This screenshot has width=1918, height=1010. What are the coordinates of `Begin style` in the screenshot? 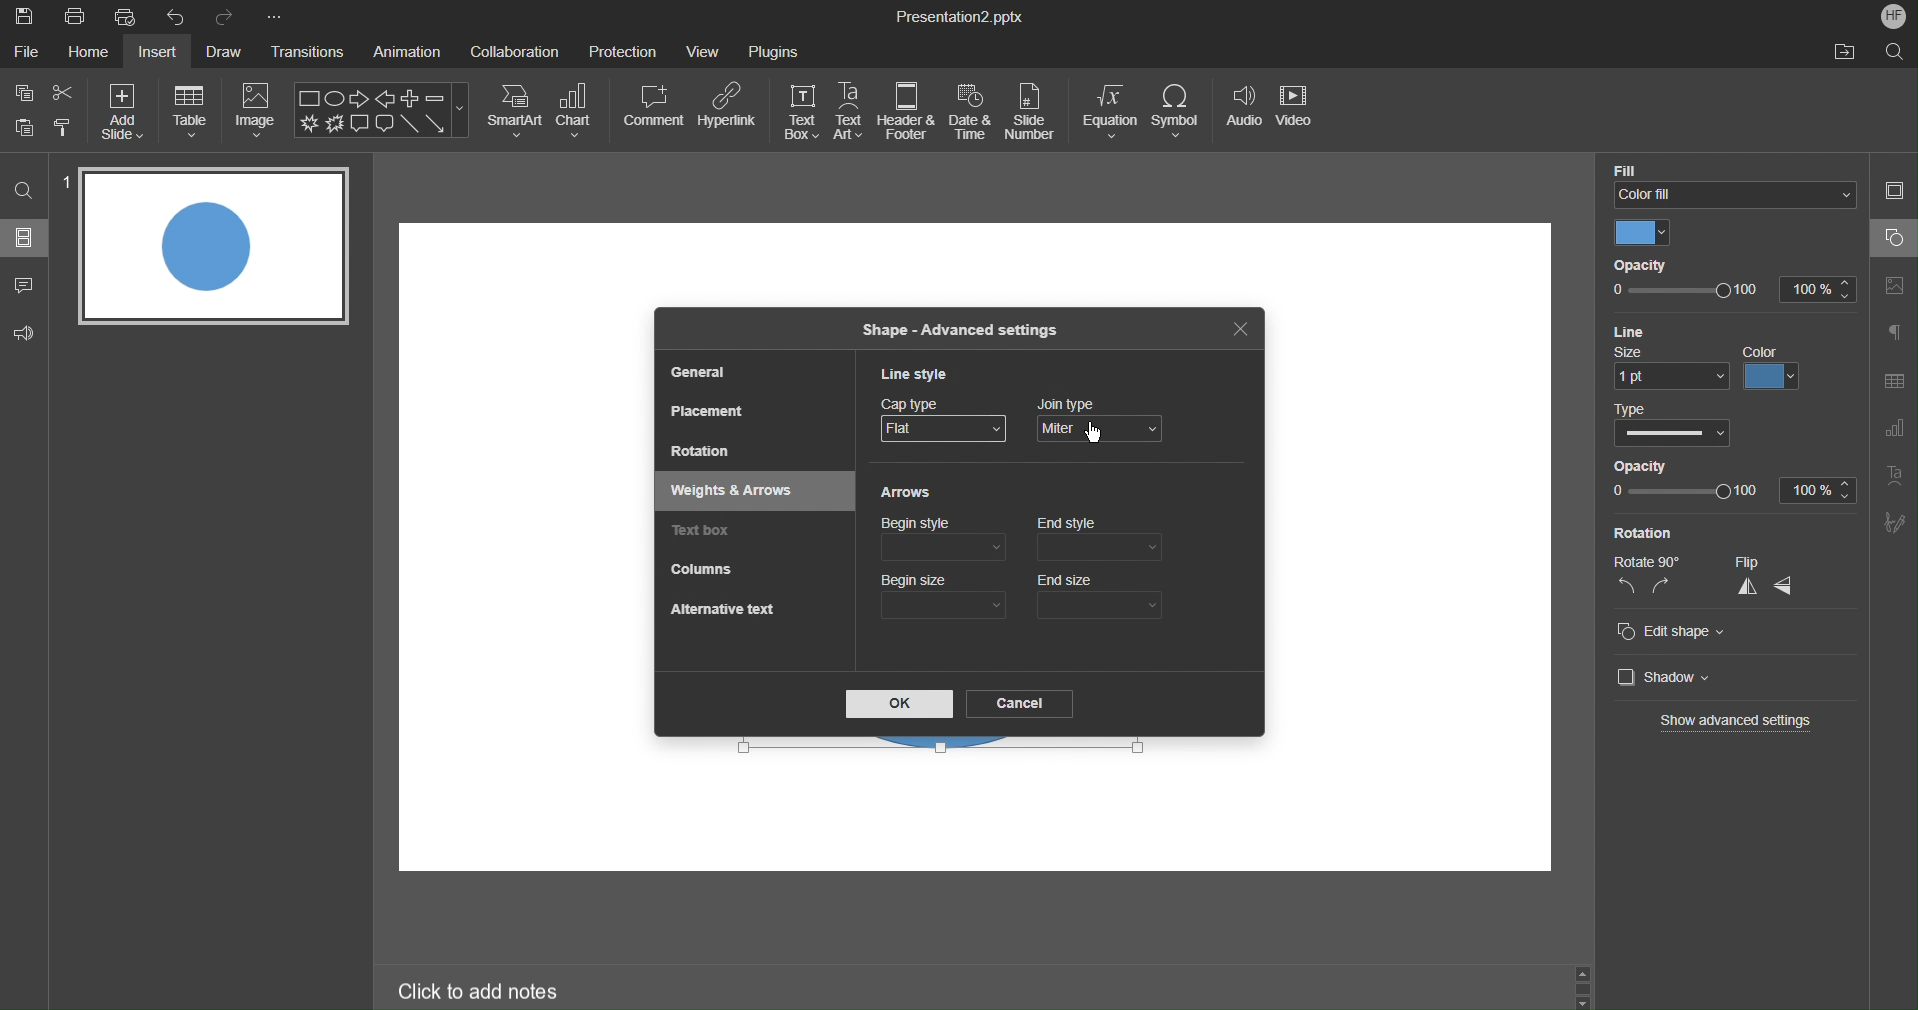 It's located at (941, 538).